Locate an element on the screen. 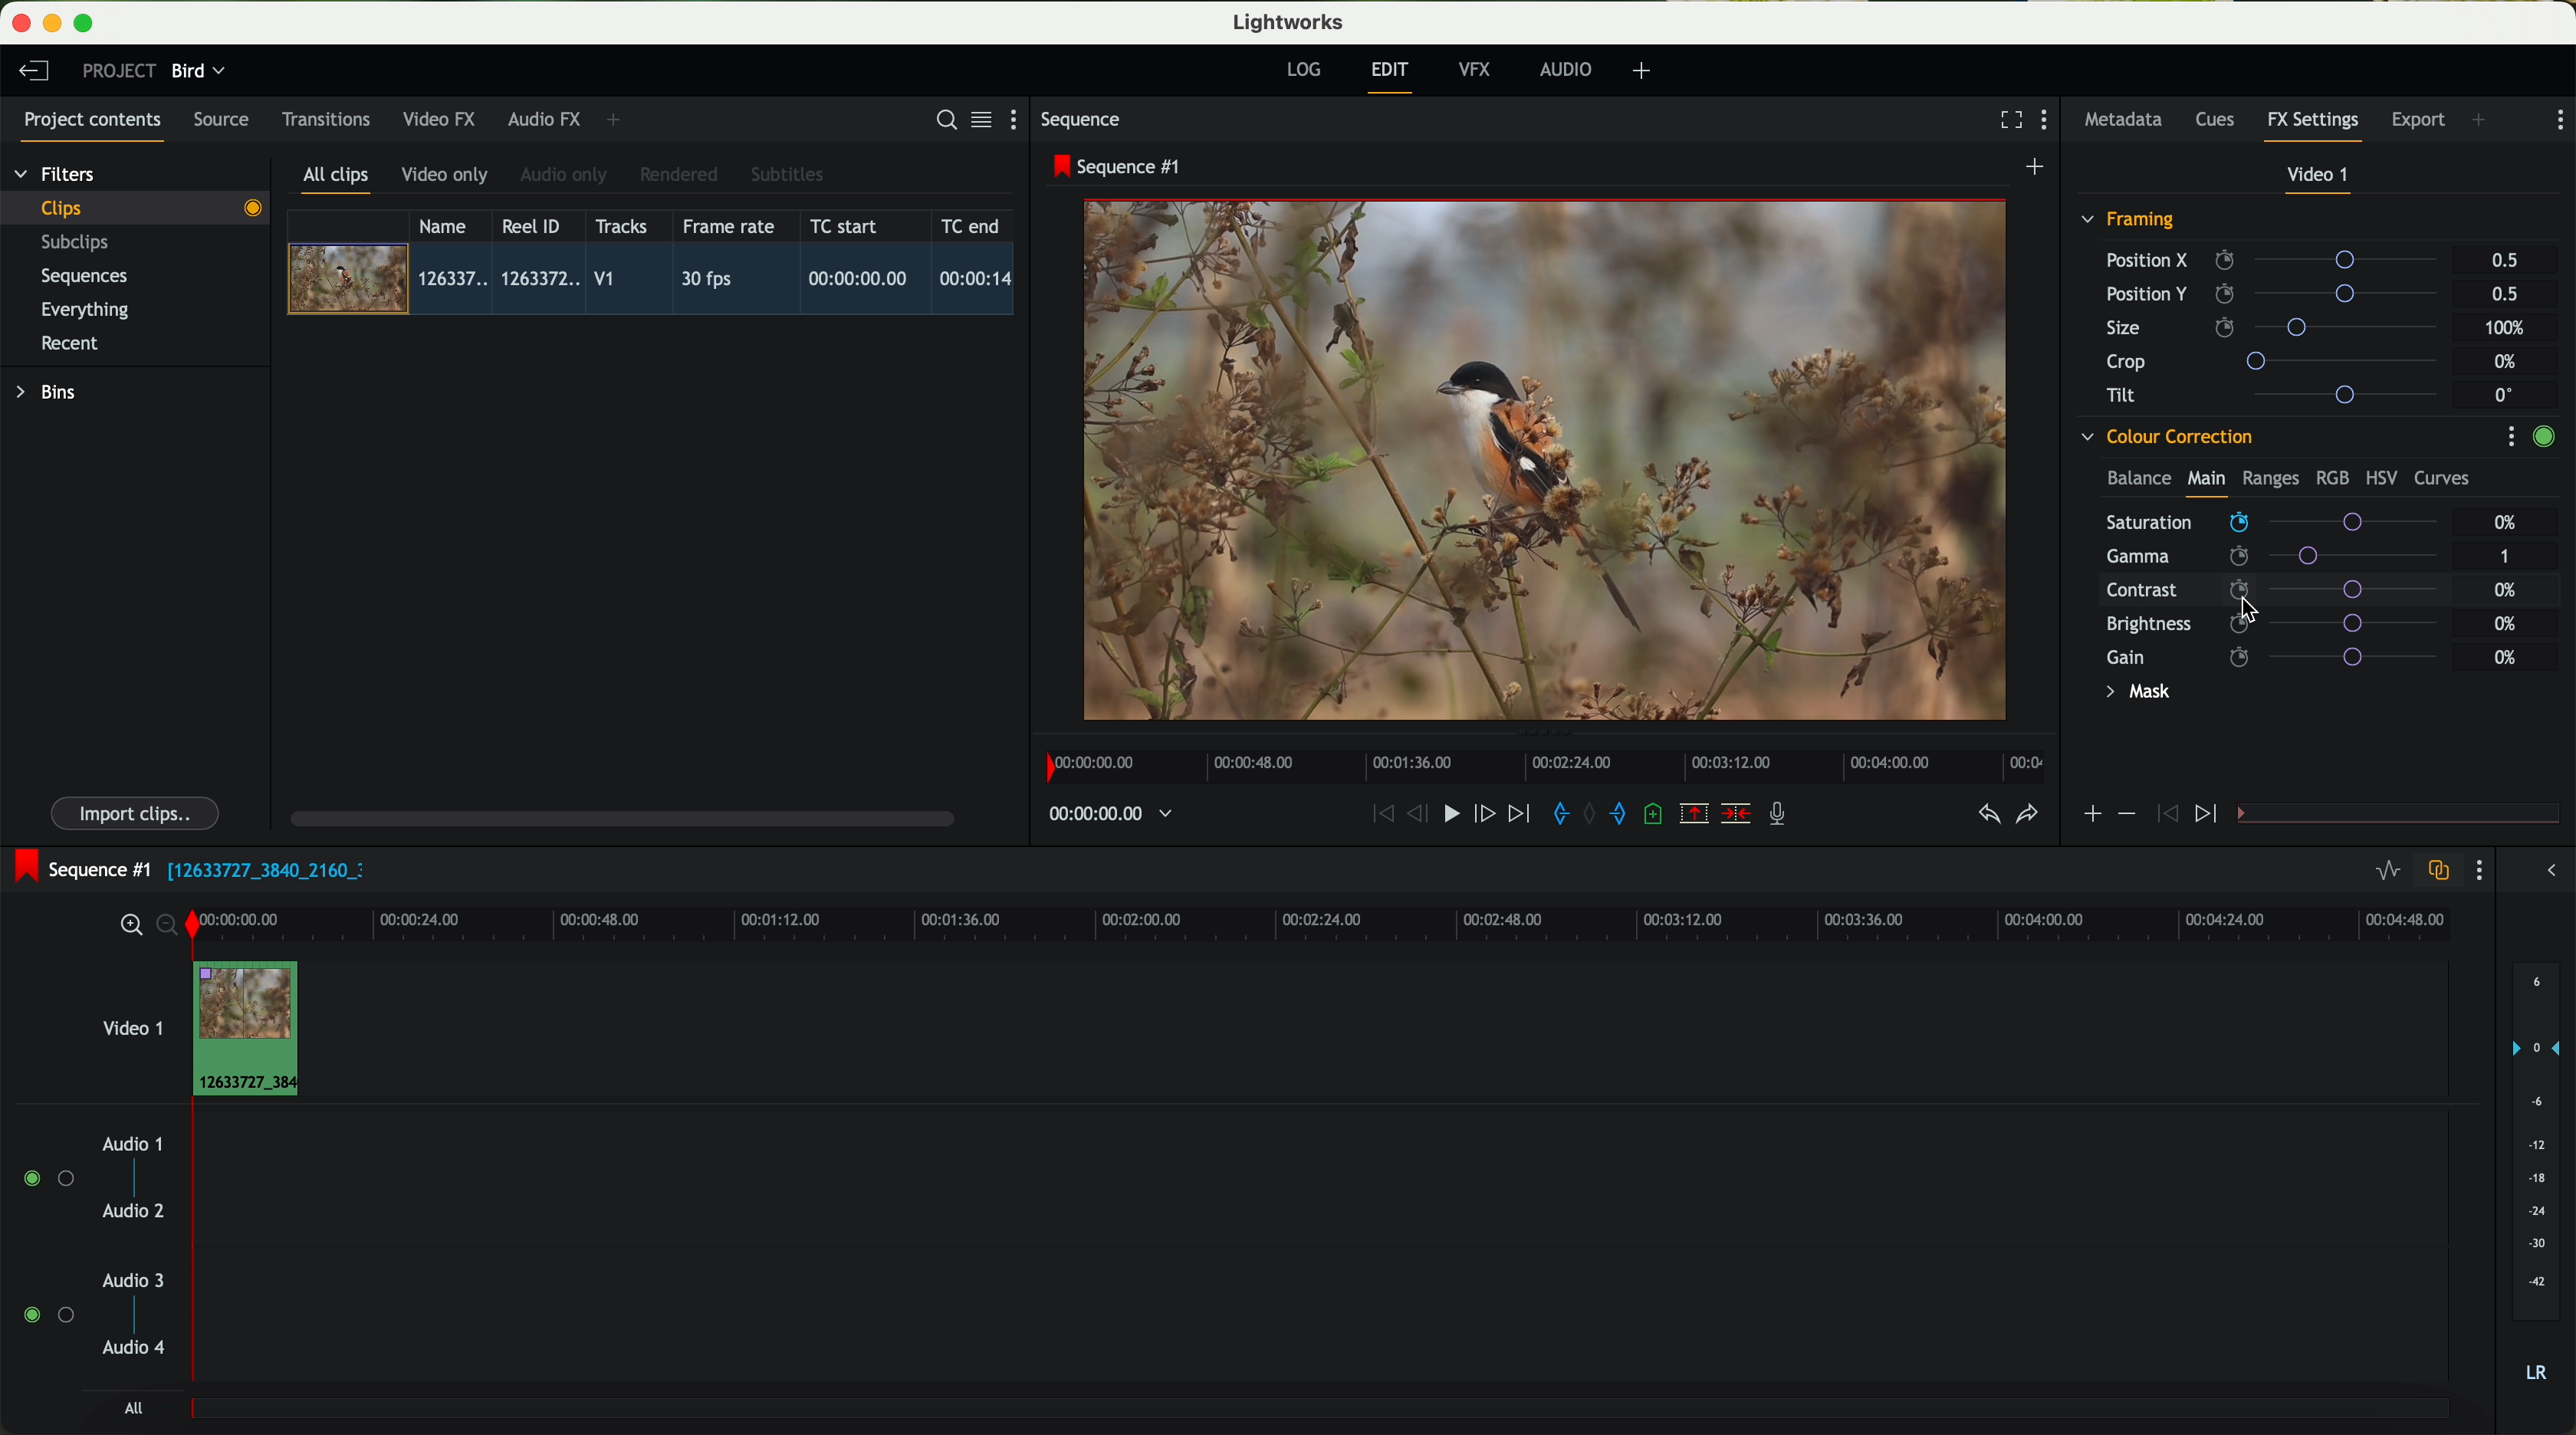  TC end is located at coordinates (972, 225).